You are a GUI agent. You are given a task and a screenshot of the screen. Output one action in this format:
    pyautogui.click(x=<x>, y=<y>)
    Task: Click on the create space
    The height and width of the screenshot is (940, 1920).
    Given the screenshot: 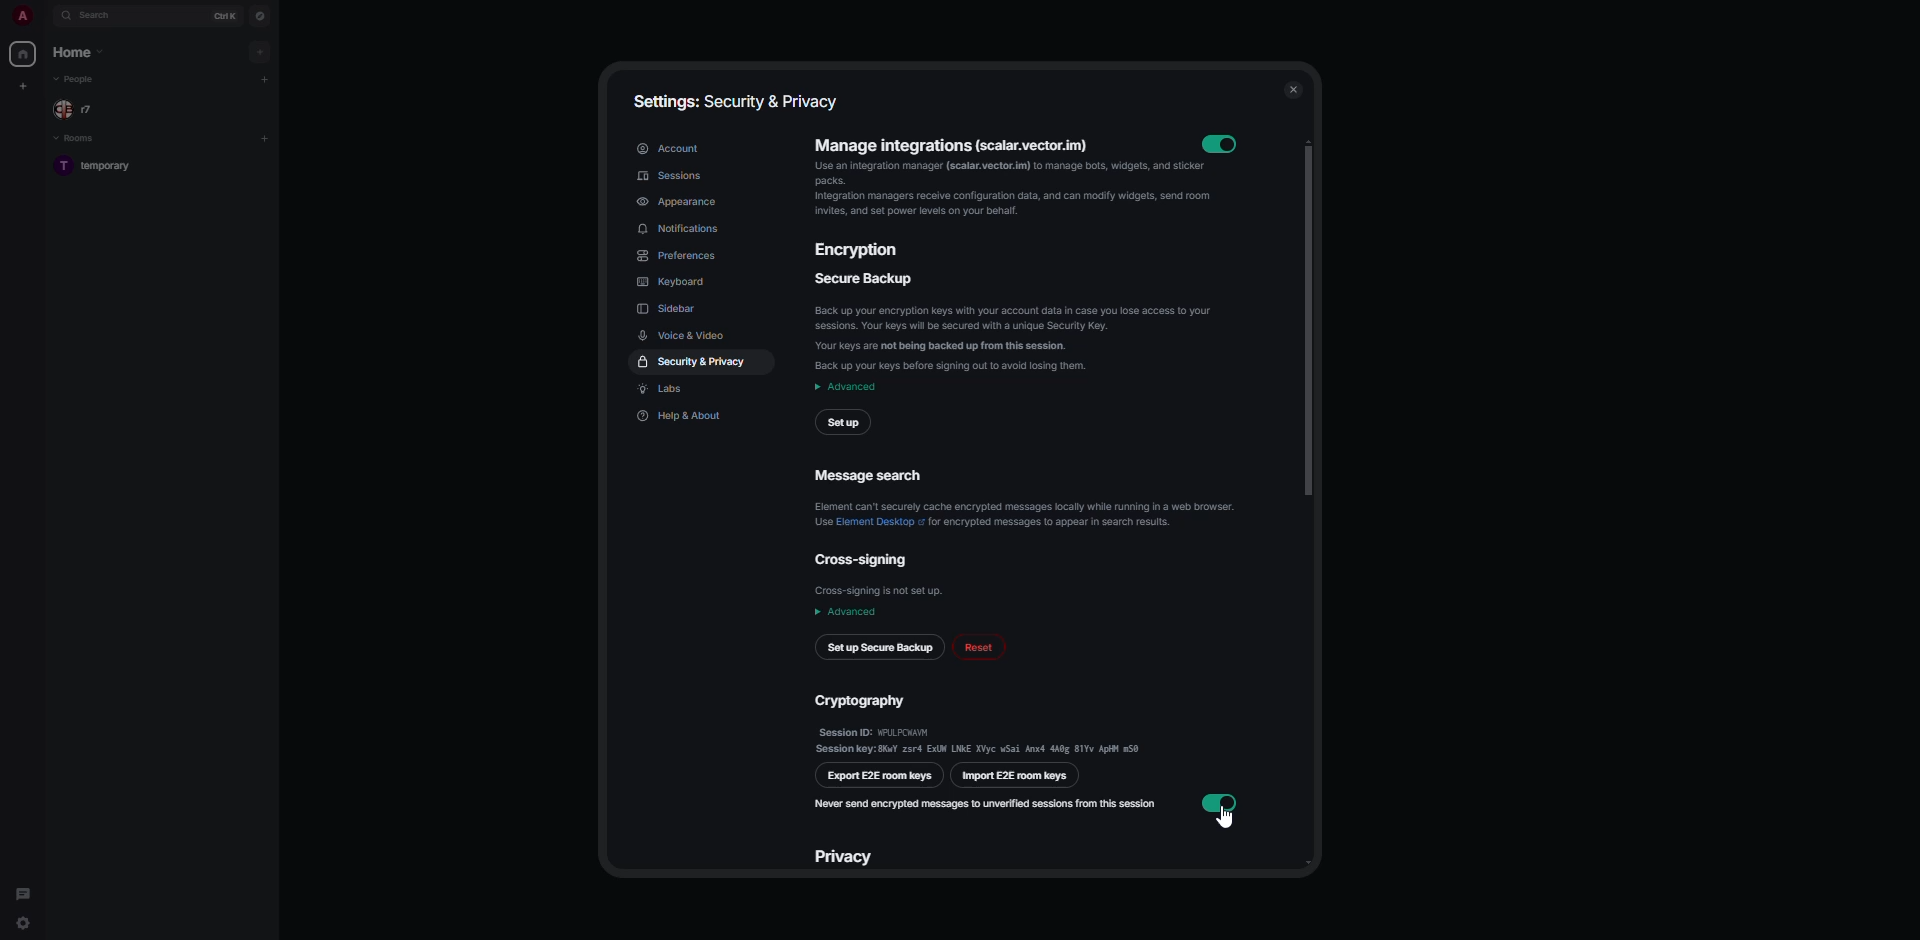 What is the action you would take?
    pyautogui.click(x=26, y=86)
    